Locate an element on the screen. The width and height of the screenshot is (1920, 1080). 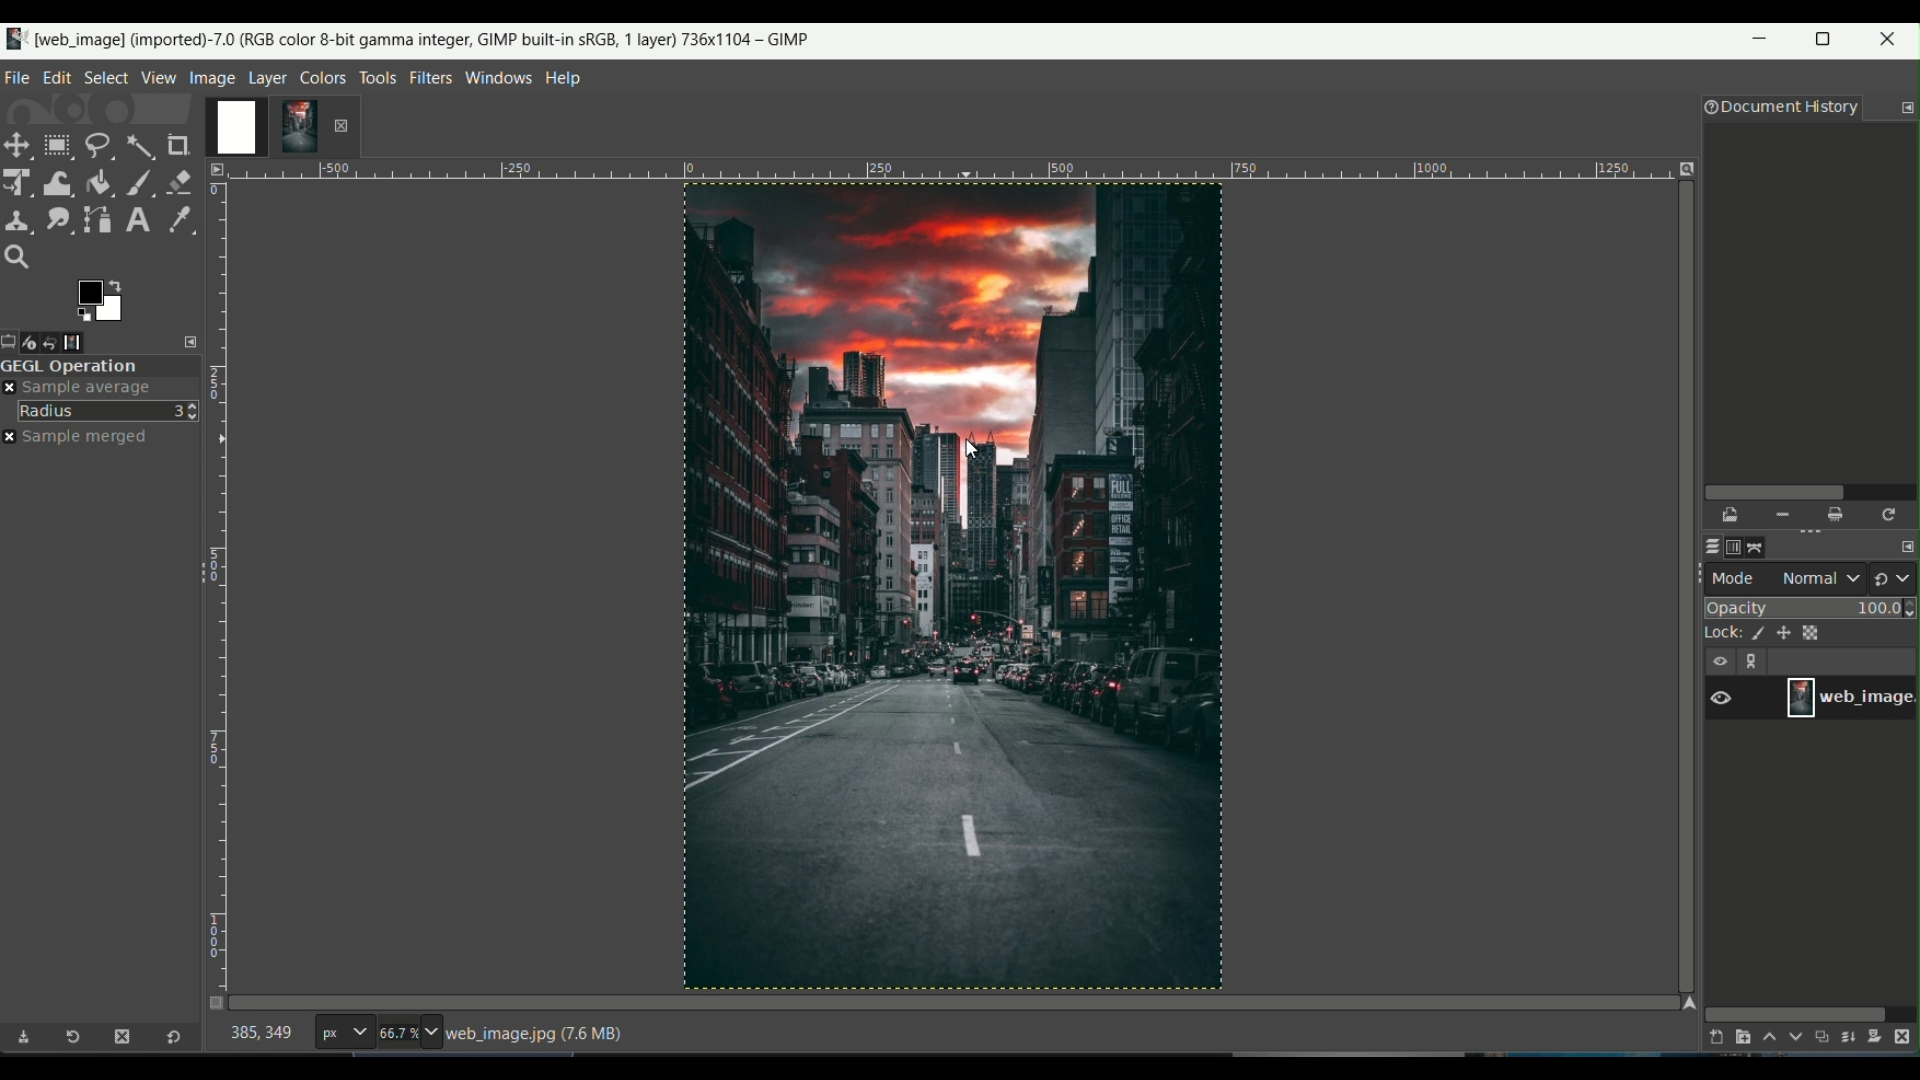
windows tab is located at coordinates (500, 77).